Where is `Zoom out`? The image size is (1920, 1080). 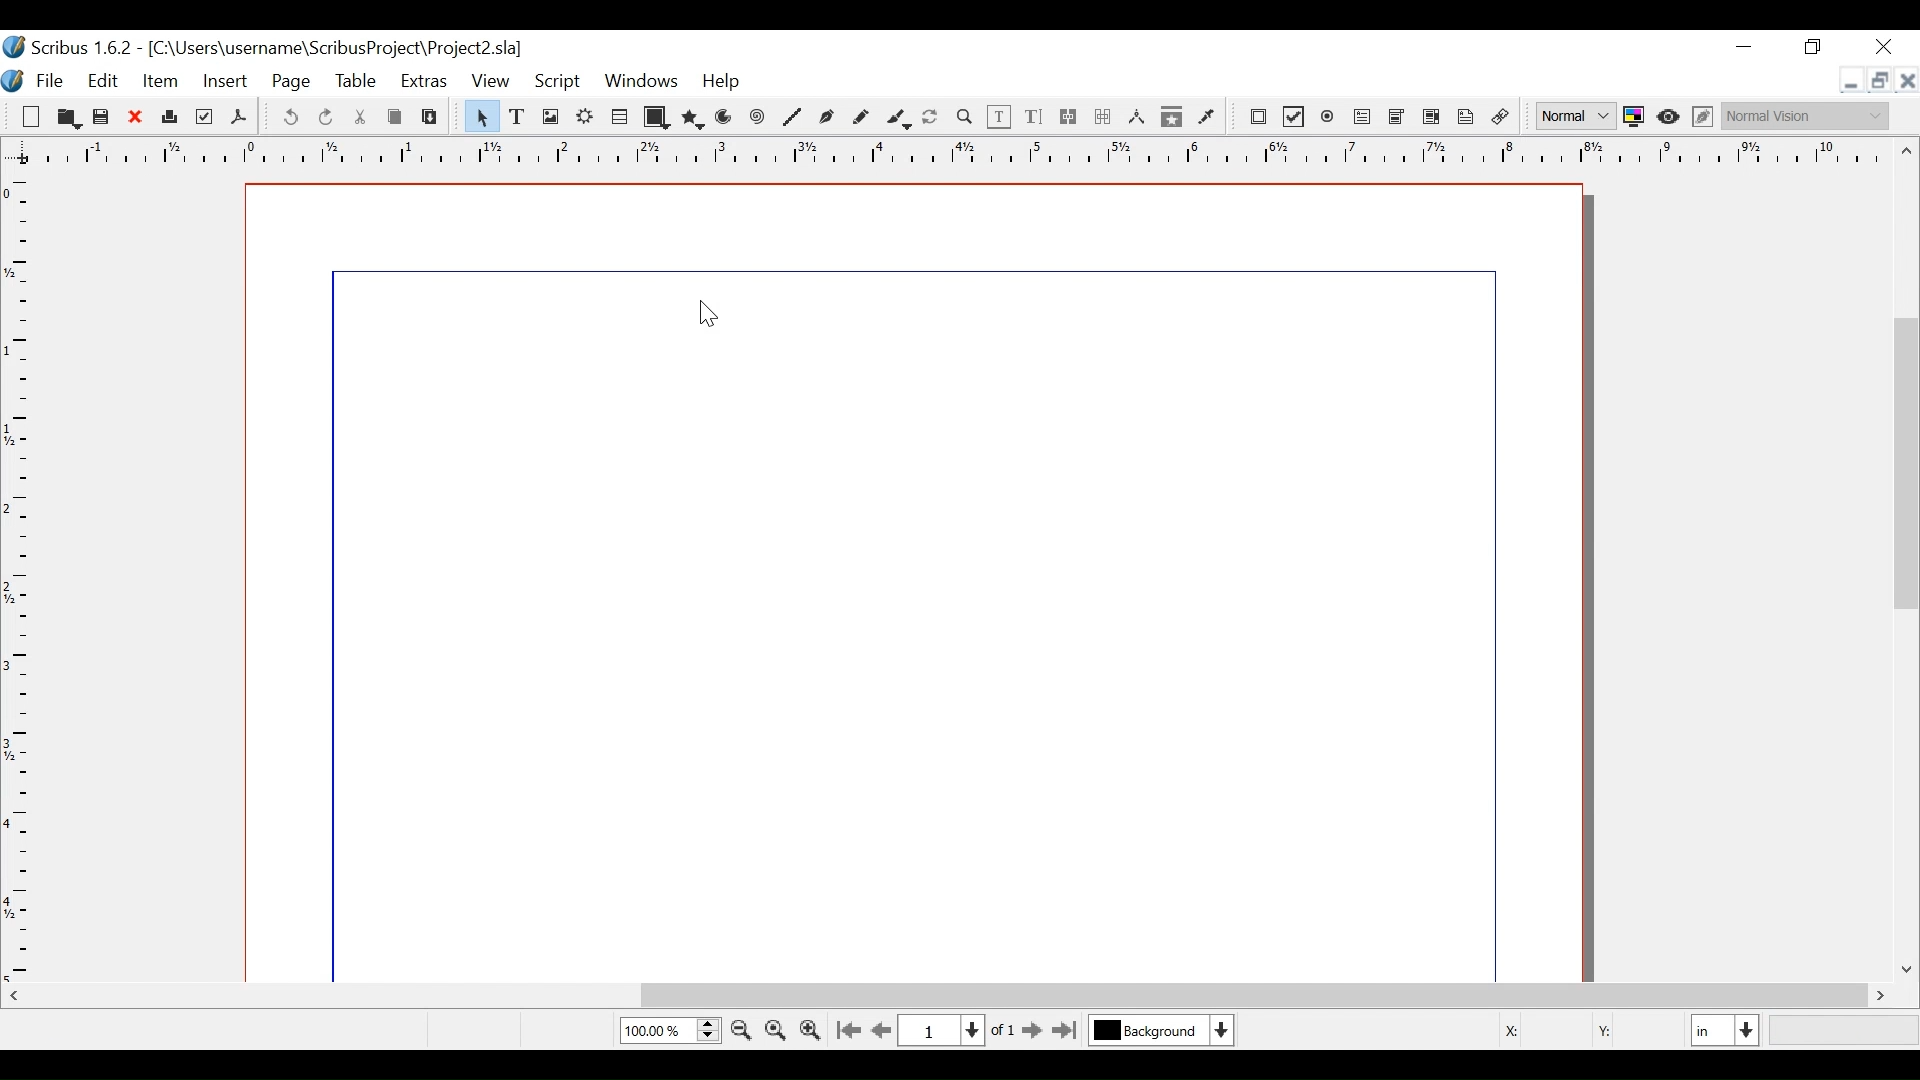
Zoom out is located at coordinates (743, 1028).